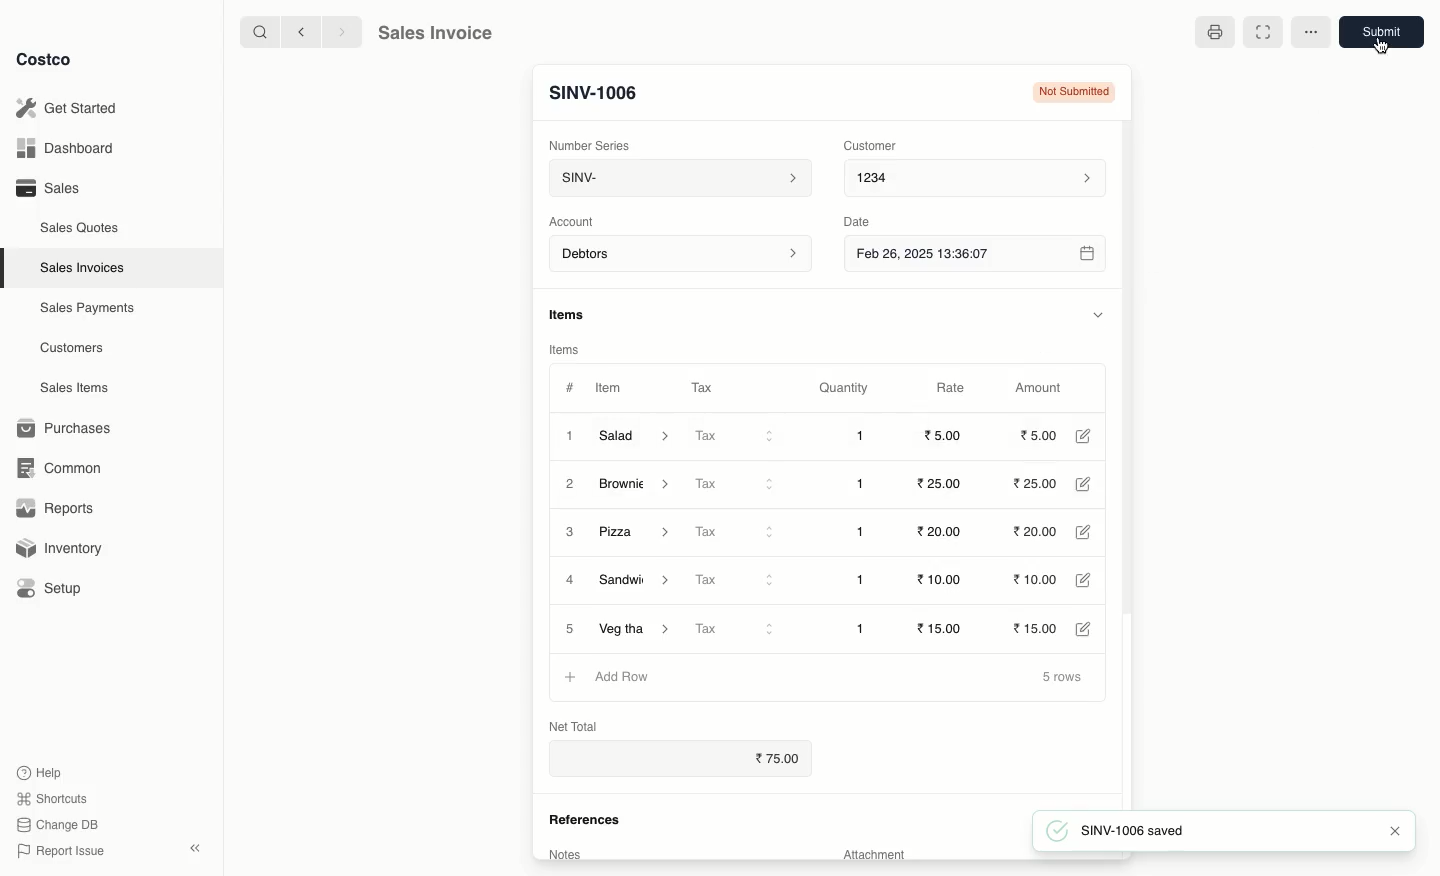  What do you see at coordinates (1382, 33) in the screenshot?
I see `Submit` at bounding box center [1382, 33].